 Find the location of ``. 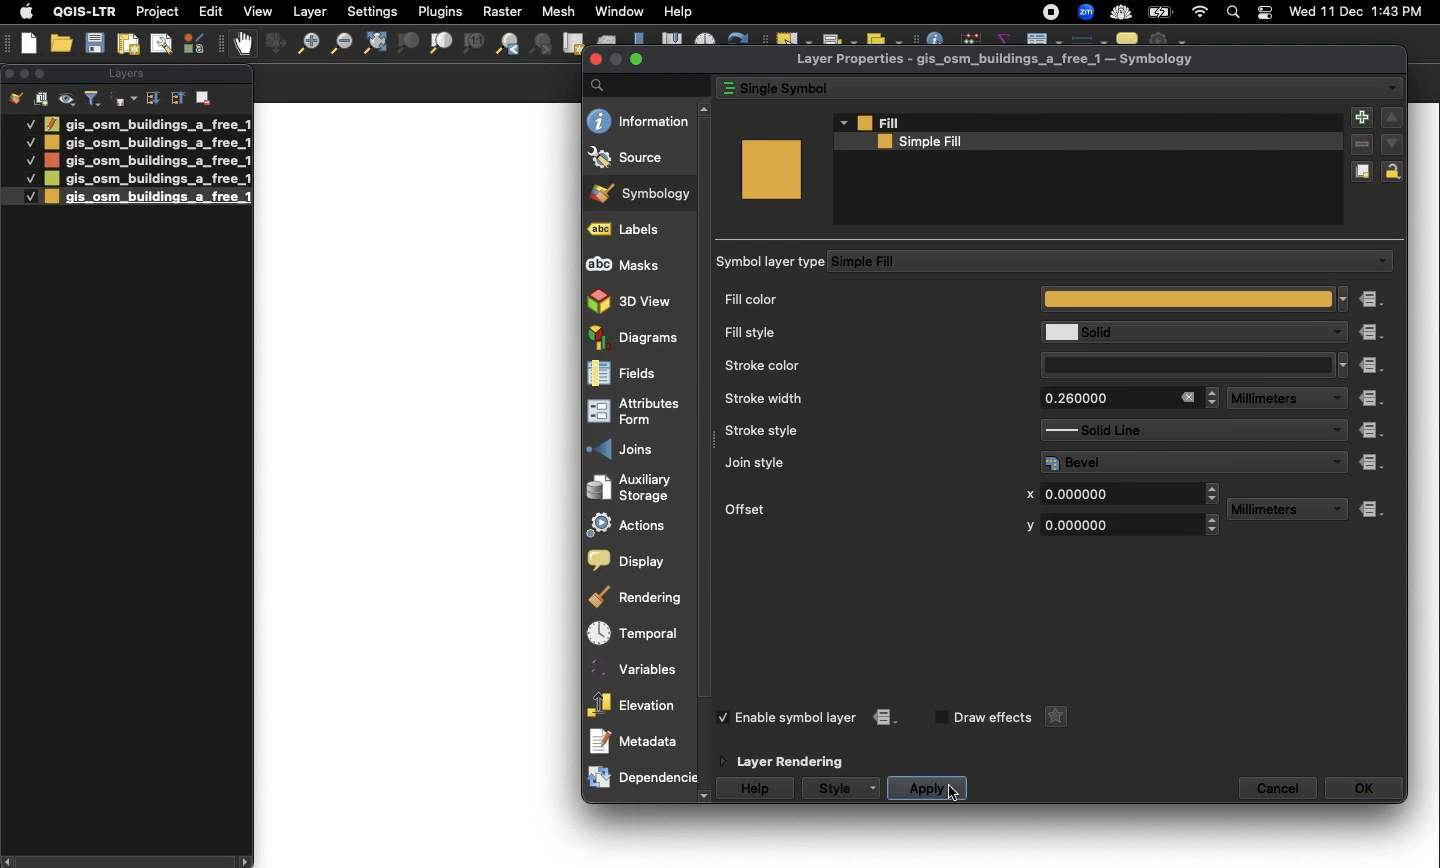

 is located at coordinates (1372, 365).